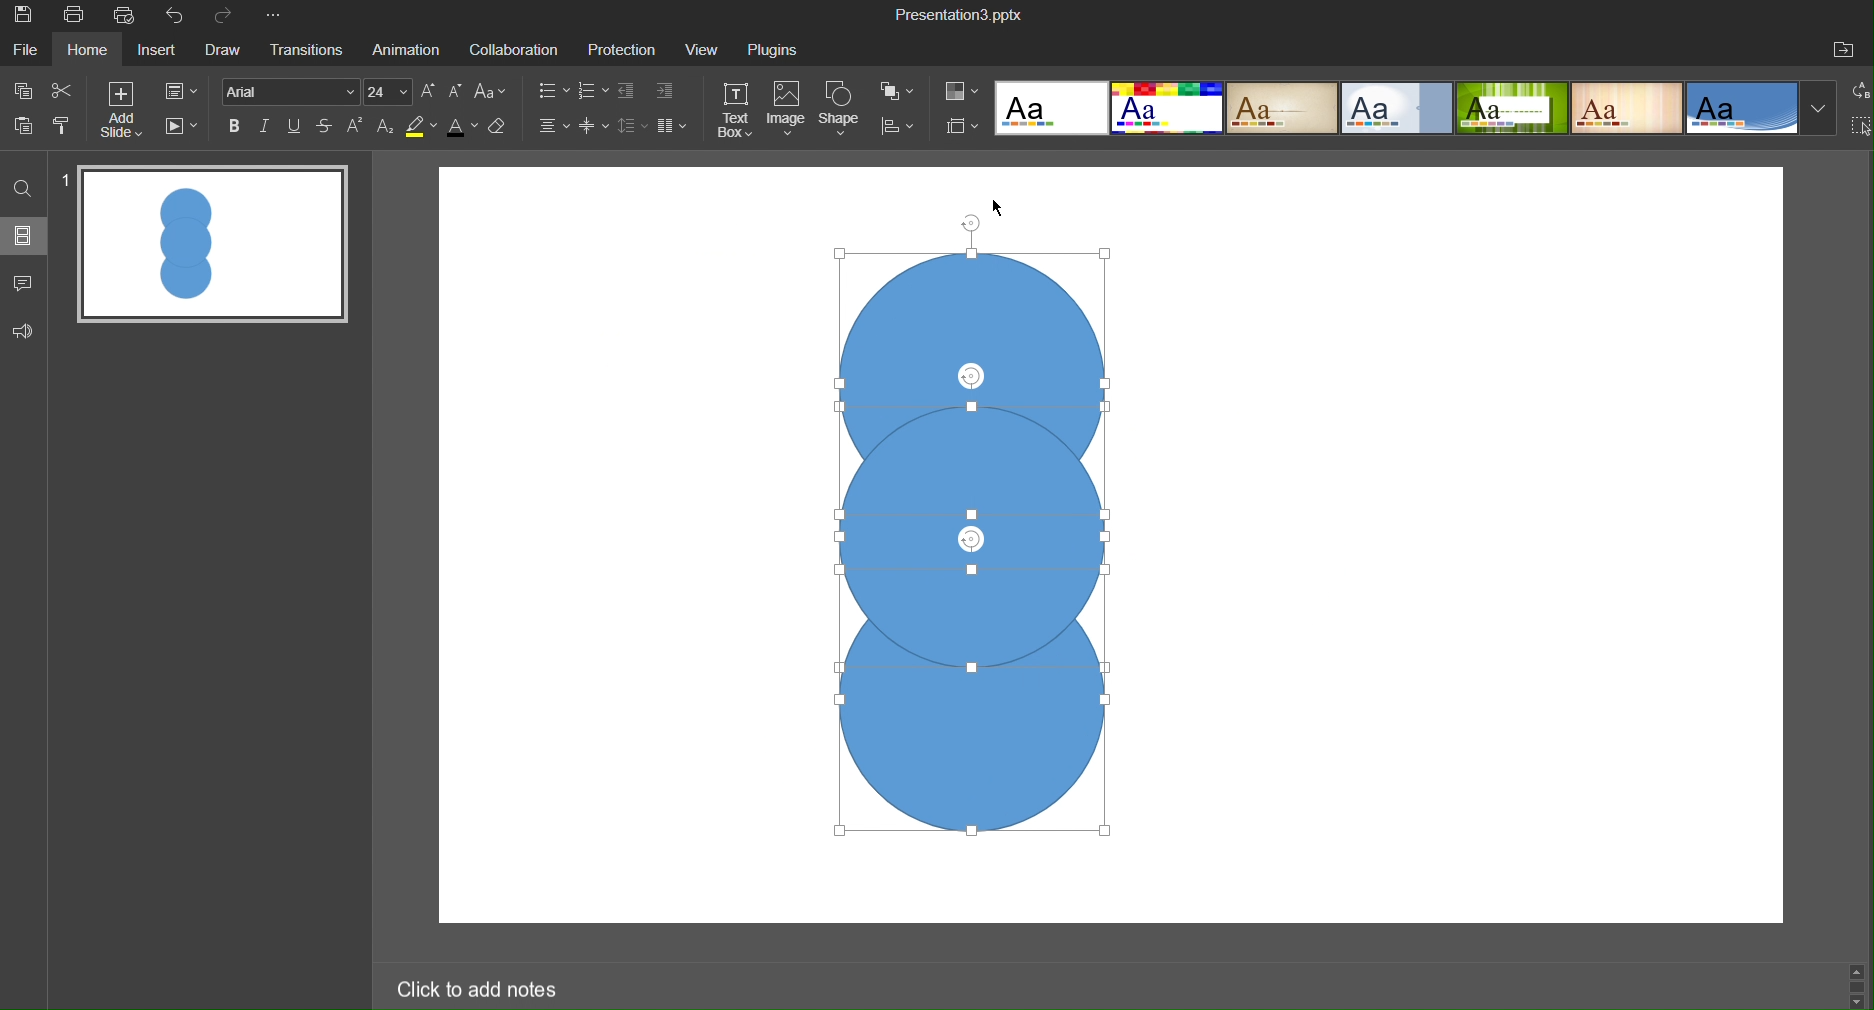 The width and height of the screenshot is (1874, 1010). What do you see at coordinates (410, 50) in the screenshot?
I see `Animation` at bounding box center [410, 50].